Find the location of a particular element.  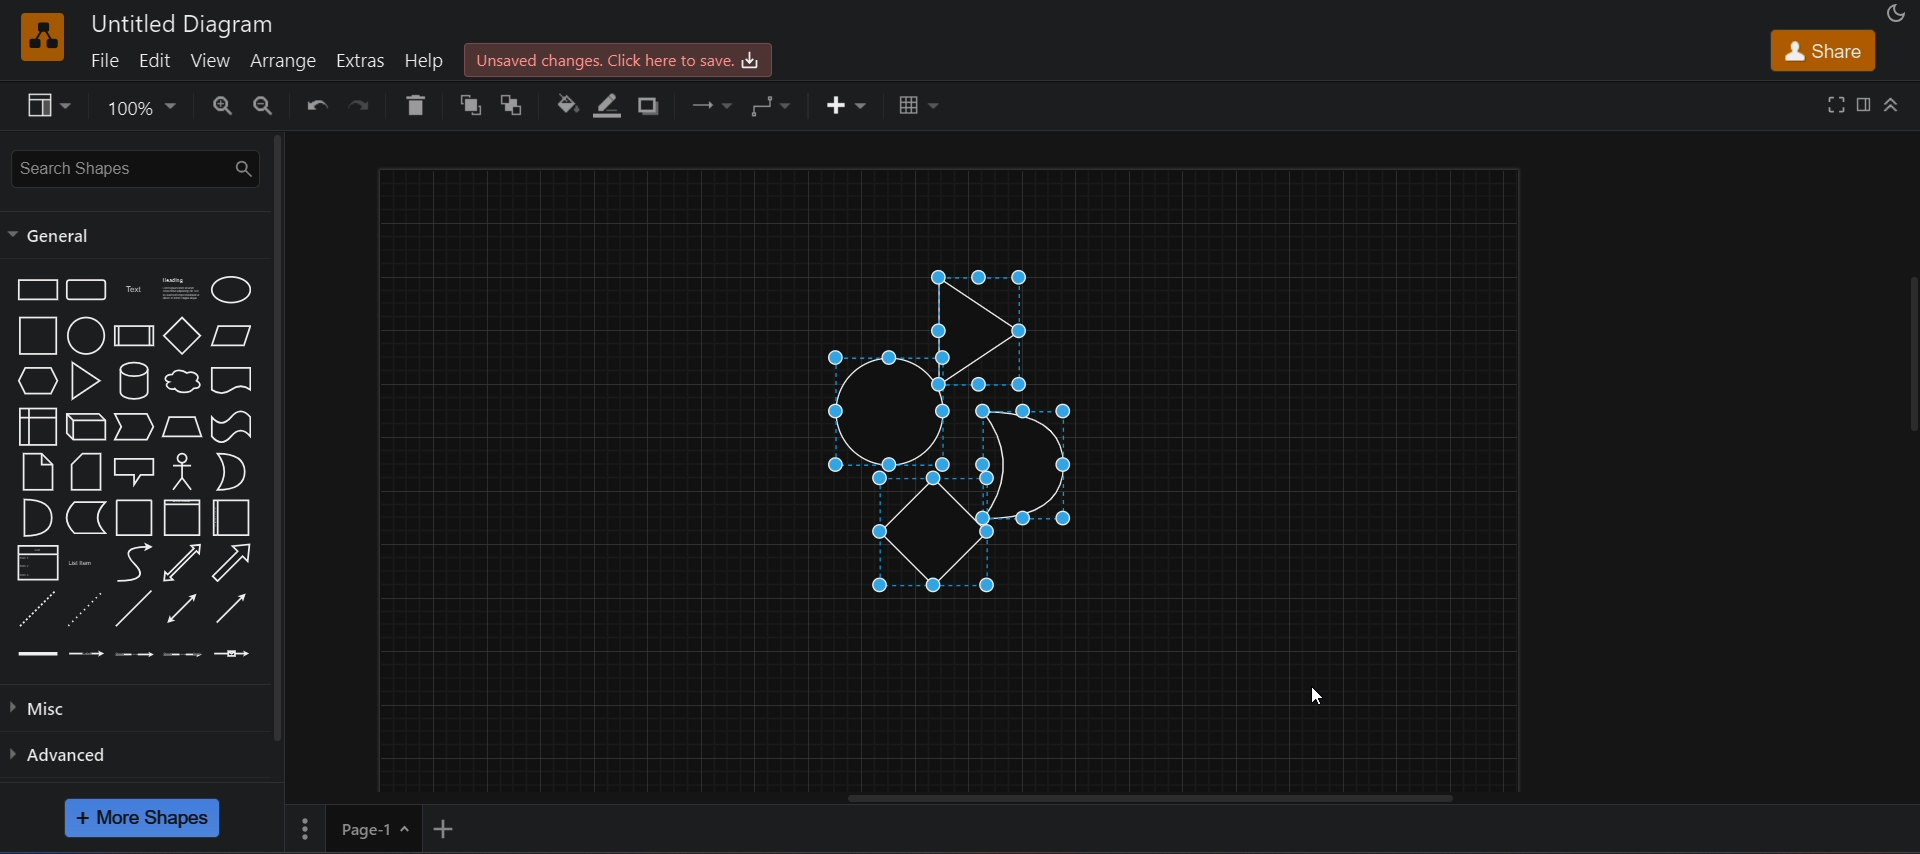

directional  is located at coordinates (229, 610).